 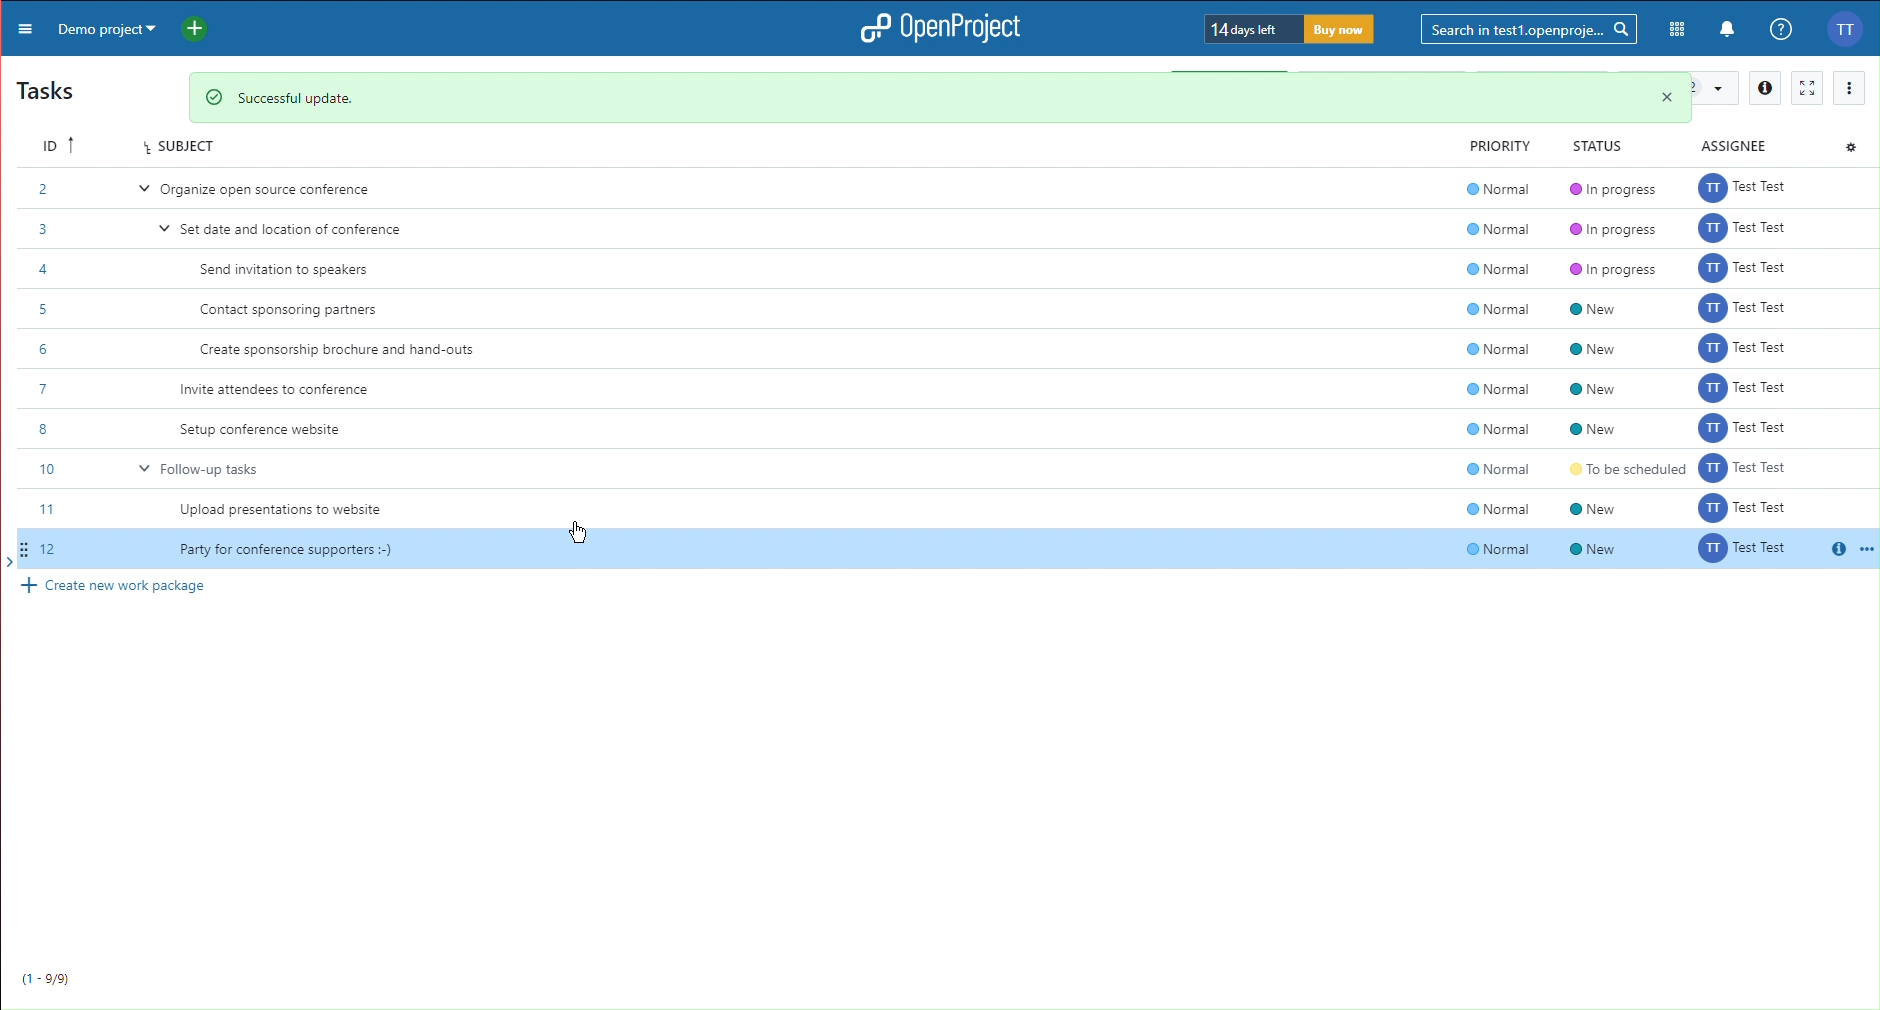 I want to click on Subject, so click(x=179, y=147).